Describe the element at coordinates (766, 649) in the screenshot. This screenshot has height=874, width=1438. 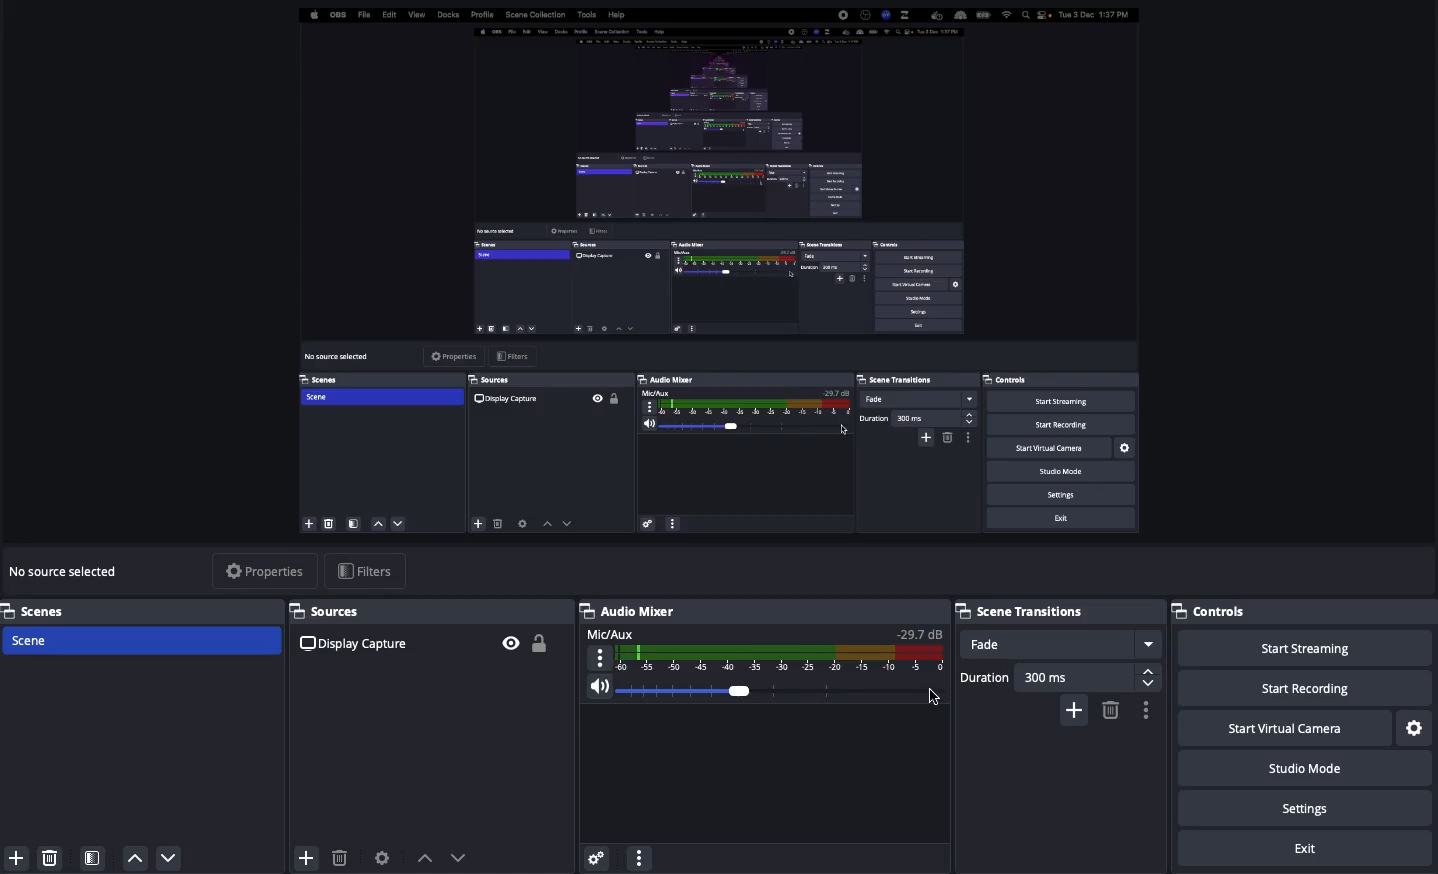
I see `Mic/aux` at that location.